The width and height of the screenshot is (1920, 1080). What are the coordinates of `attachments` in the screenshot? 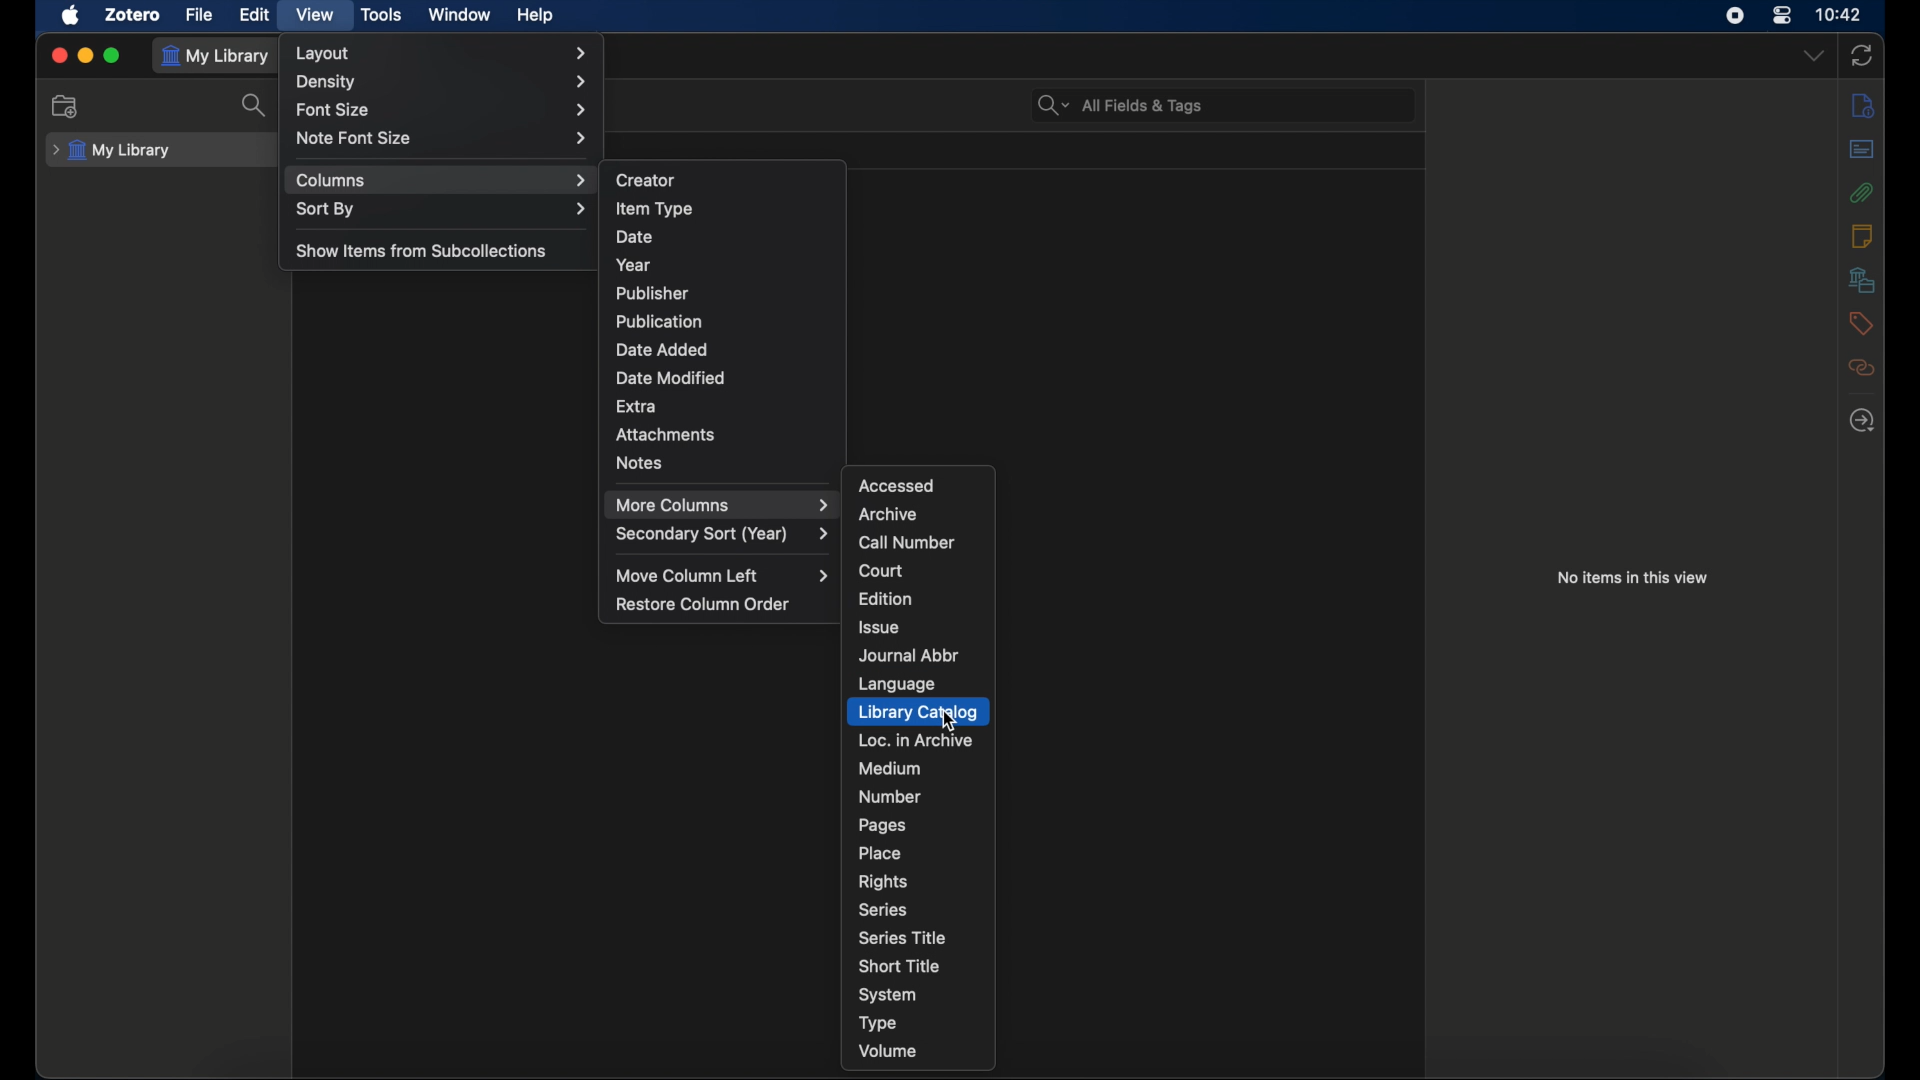 It's located at (665, 435).